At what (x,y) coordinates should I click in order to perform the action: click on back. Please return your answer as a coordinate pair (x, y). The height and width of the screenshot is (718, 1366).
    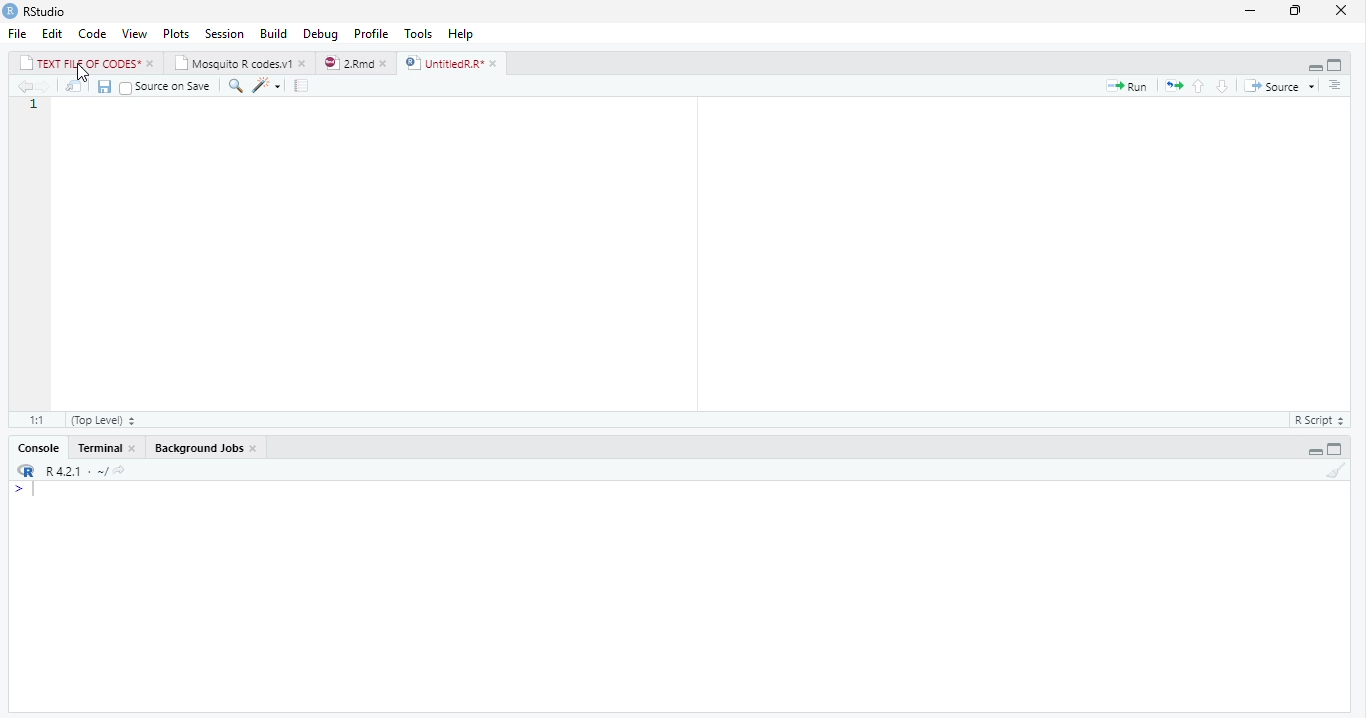
    Looking at the image, I should click on (24, 87).